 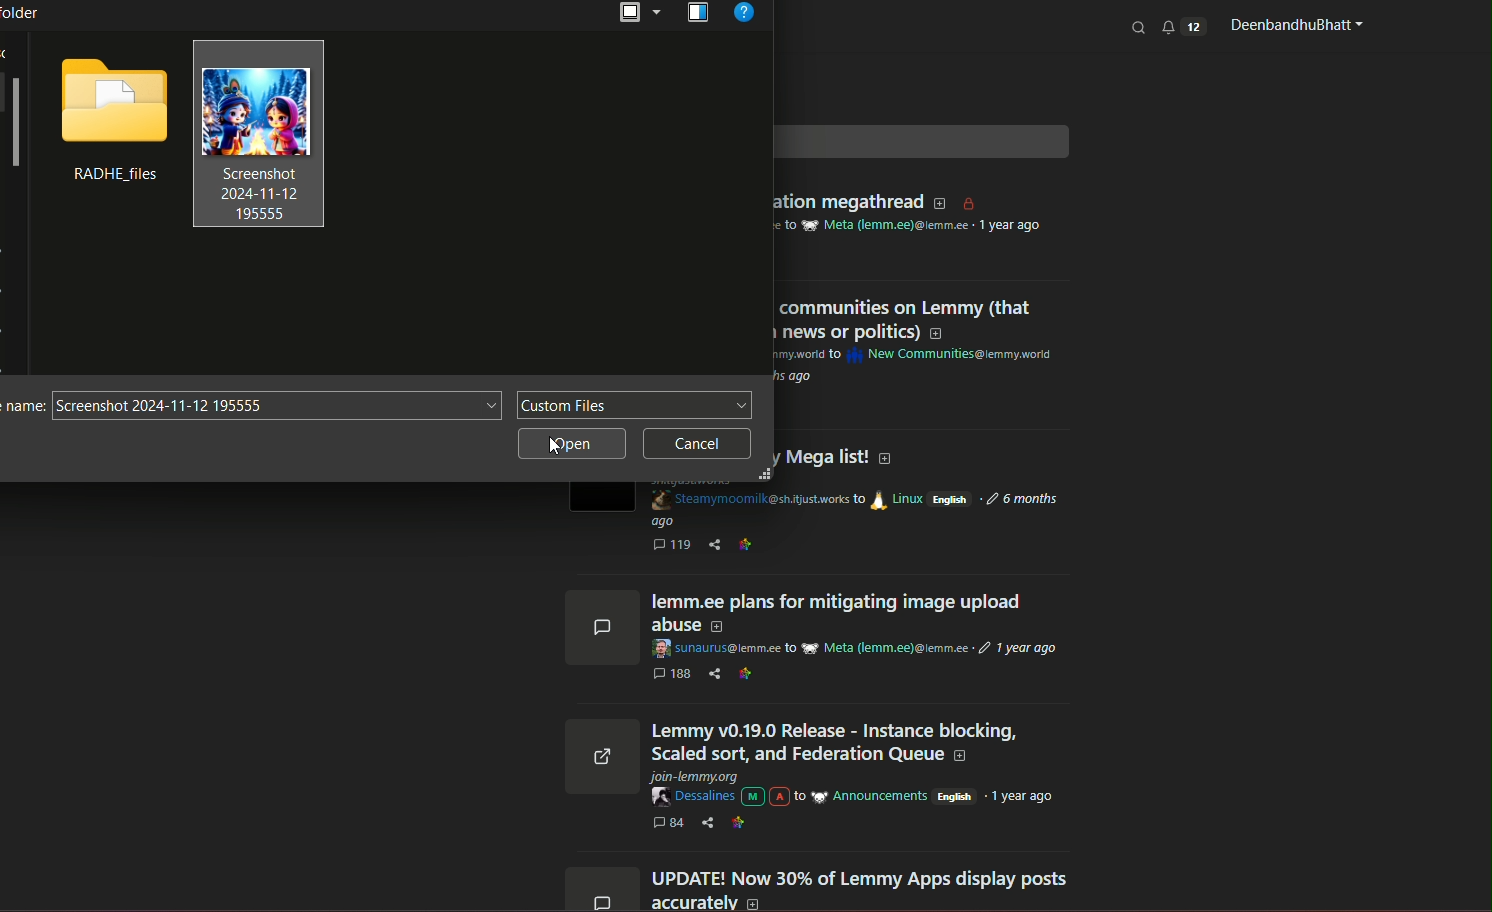 What do you see at coordinates (112, 100) in the screenshot?
I see `folder` at bounding box center [112, 100].